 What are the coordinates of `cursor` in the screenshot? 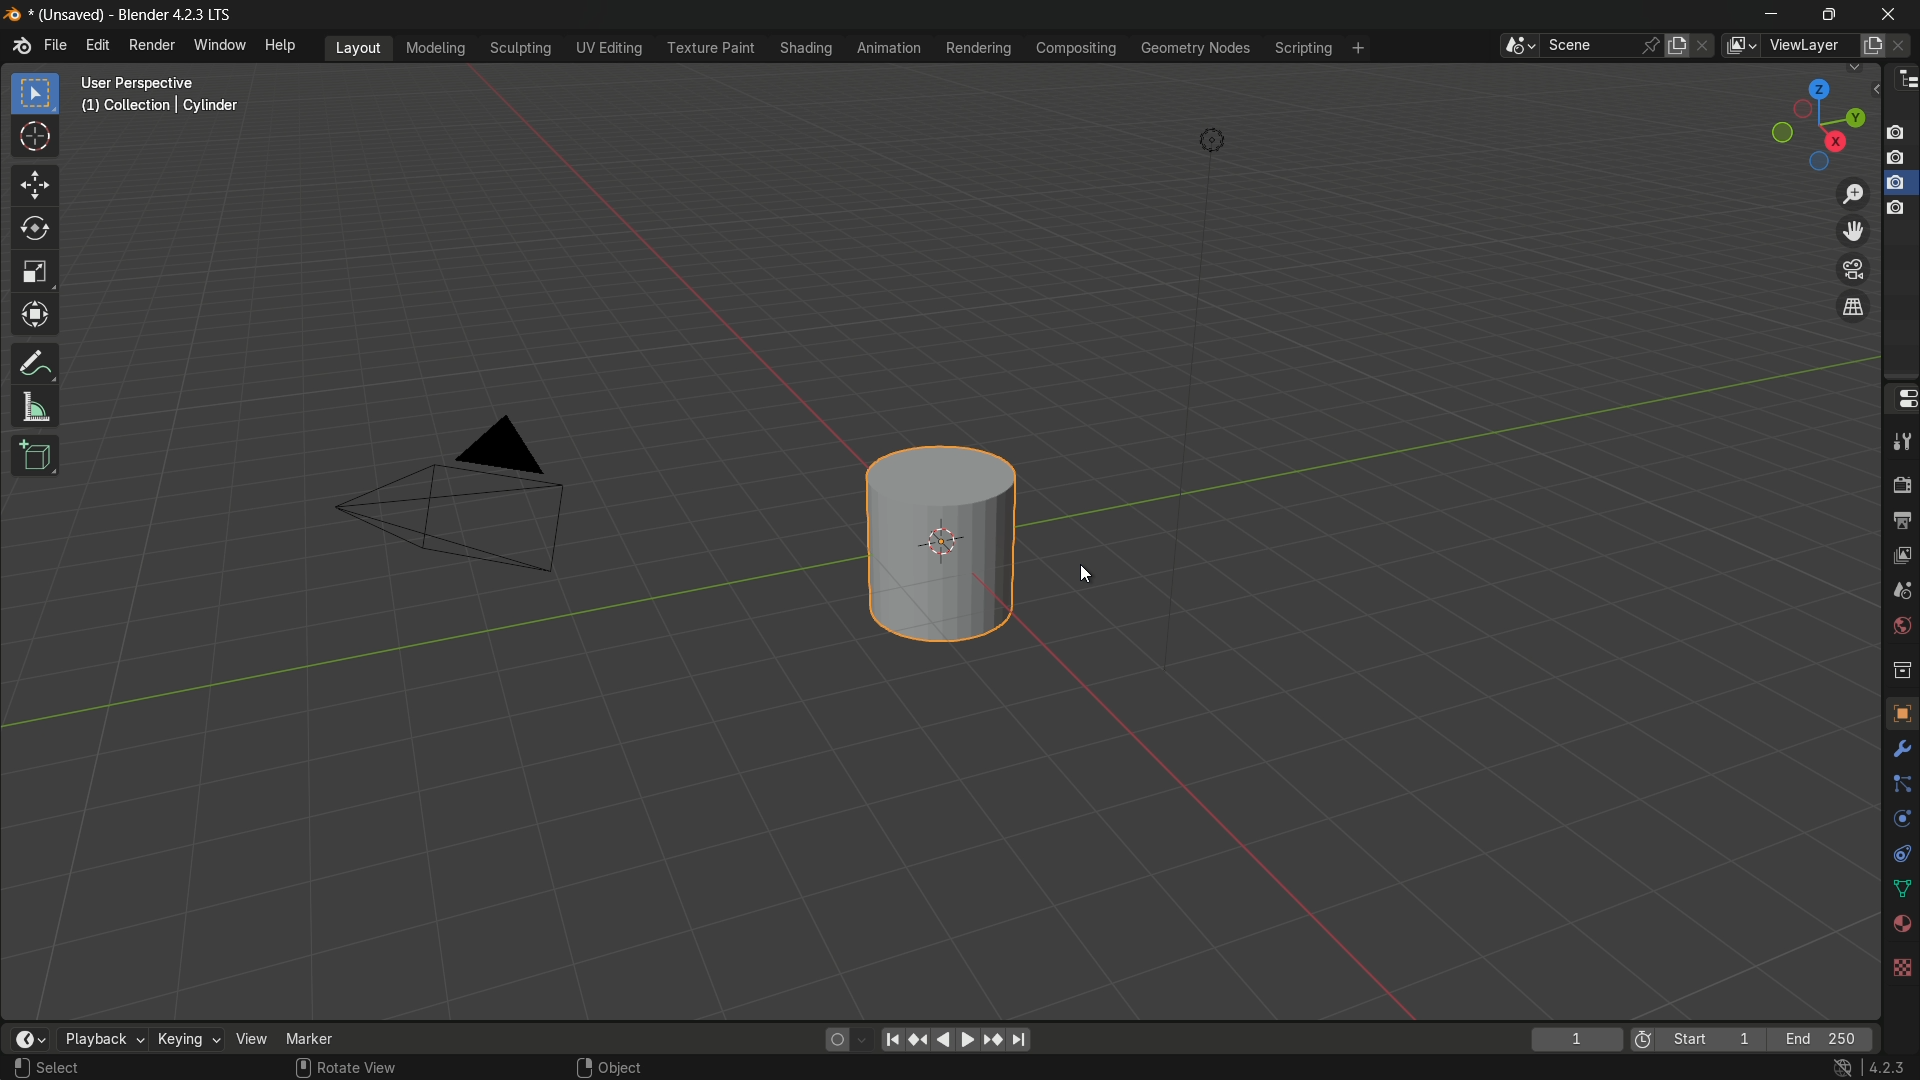 It's located at (1090, 576).